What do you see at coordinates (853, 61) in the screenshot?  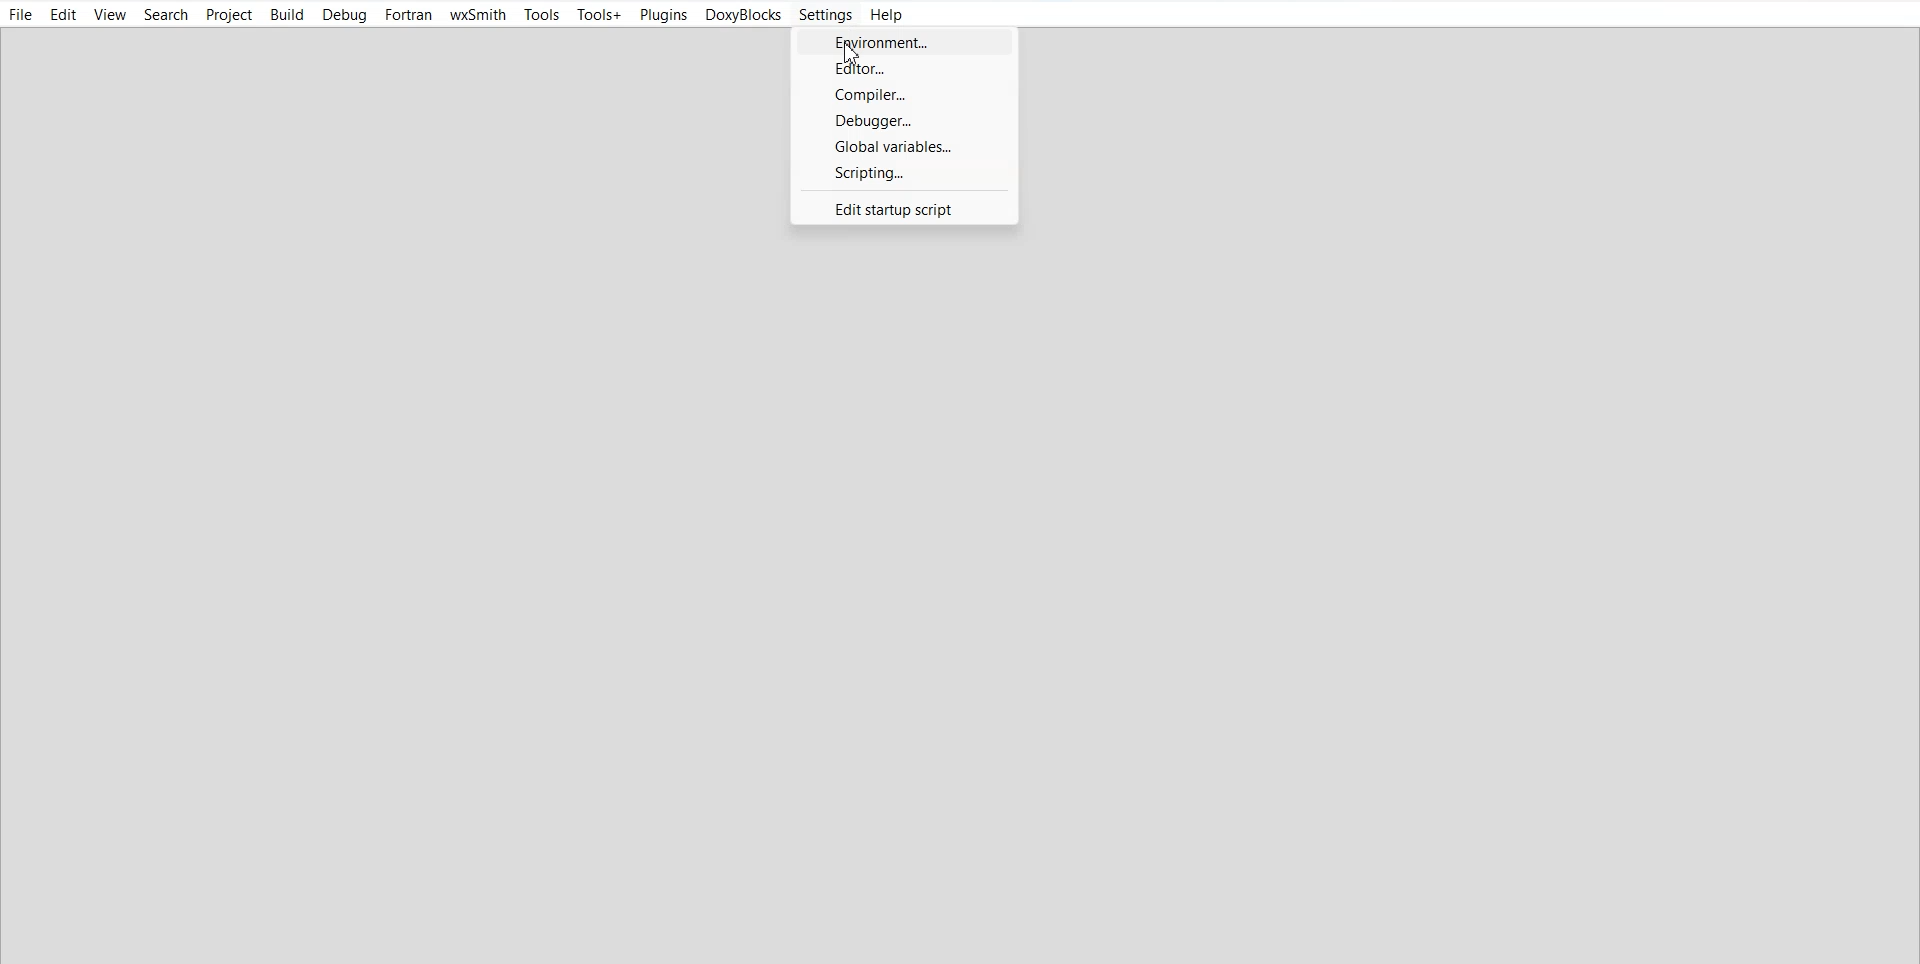 I see `Cursor` at bounding box center [853, 61].